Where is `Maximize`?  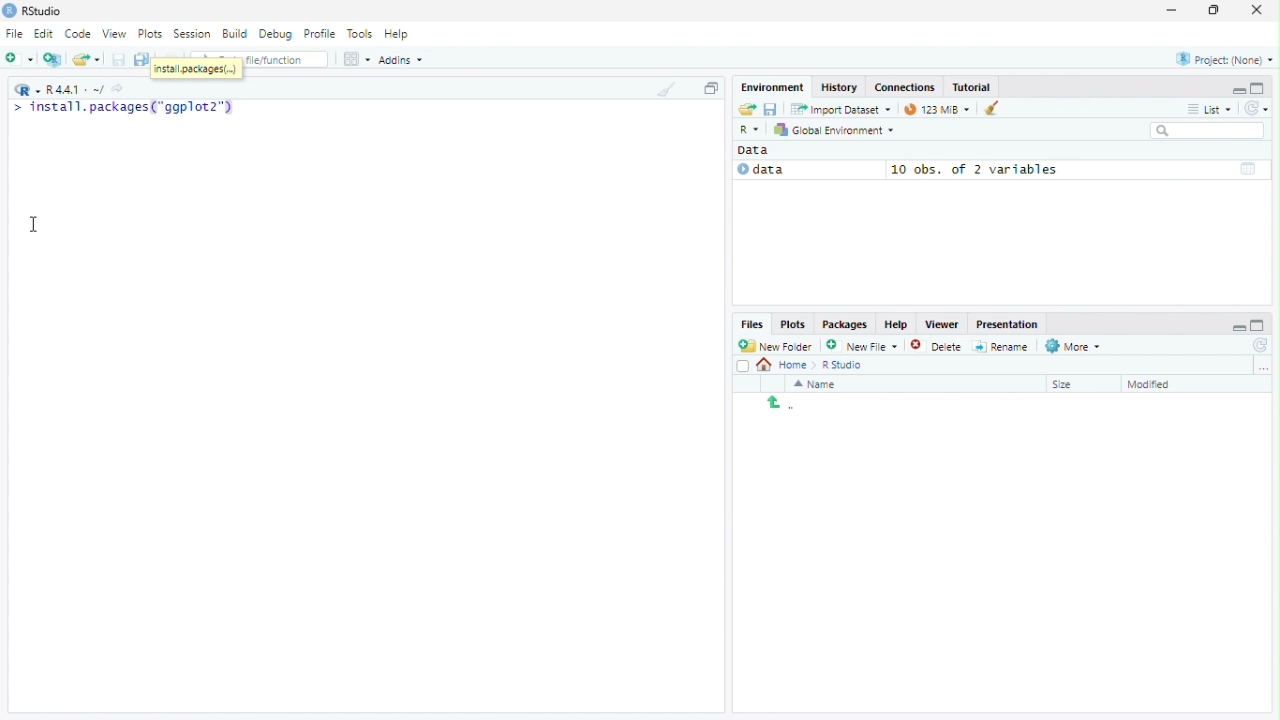
Maximize is located at coordinates (711, 88).